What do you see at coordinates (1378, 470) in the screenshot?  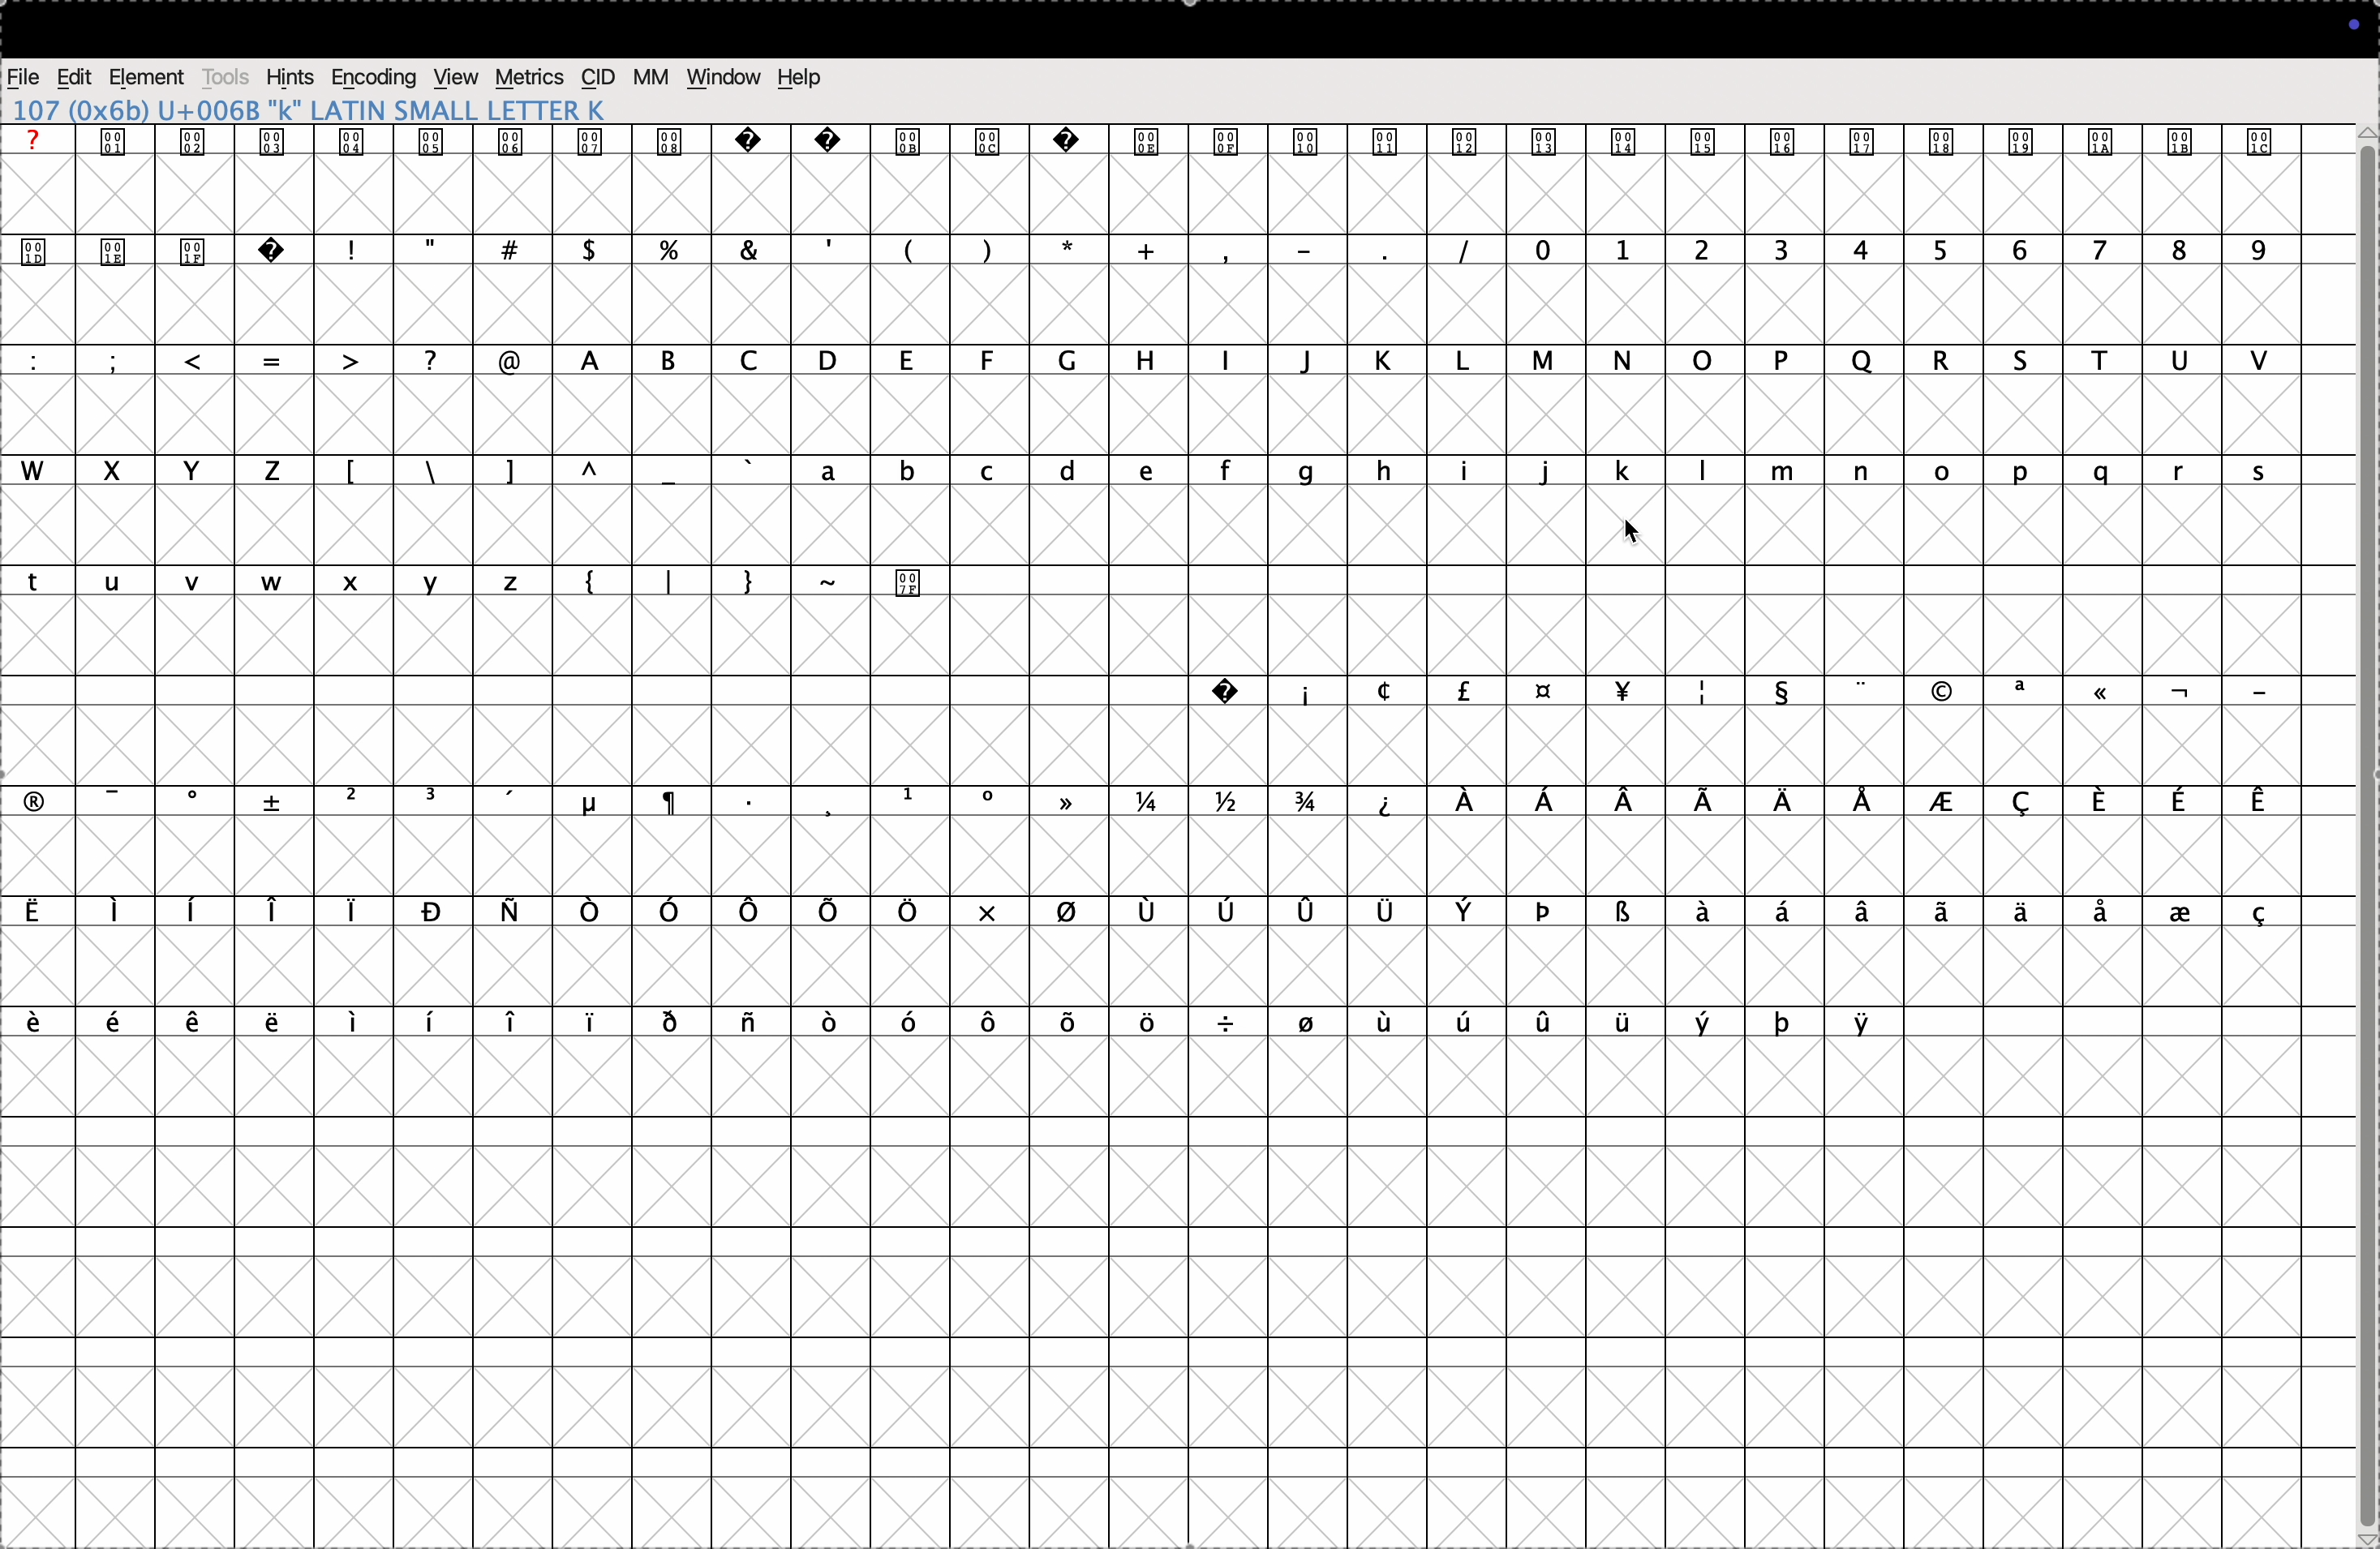 I see `h` at bounding box center [1378, 470].